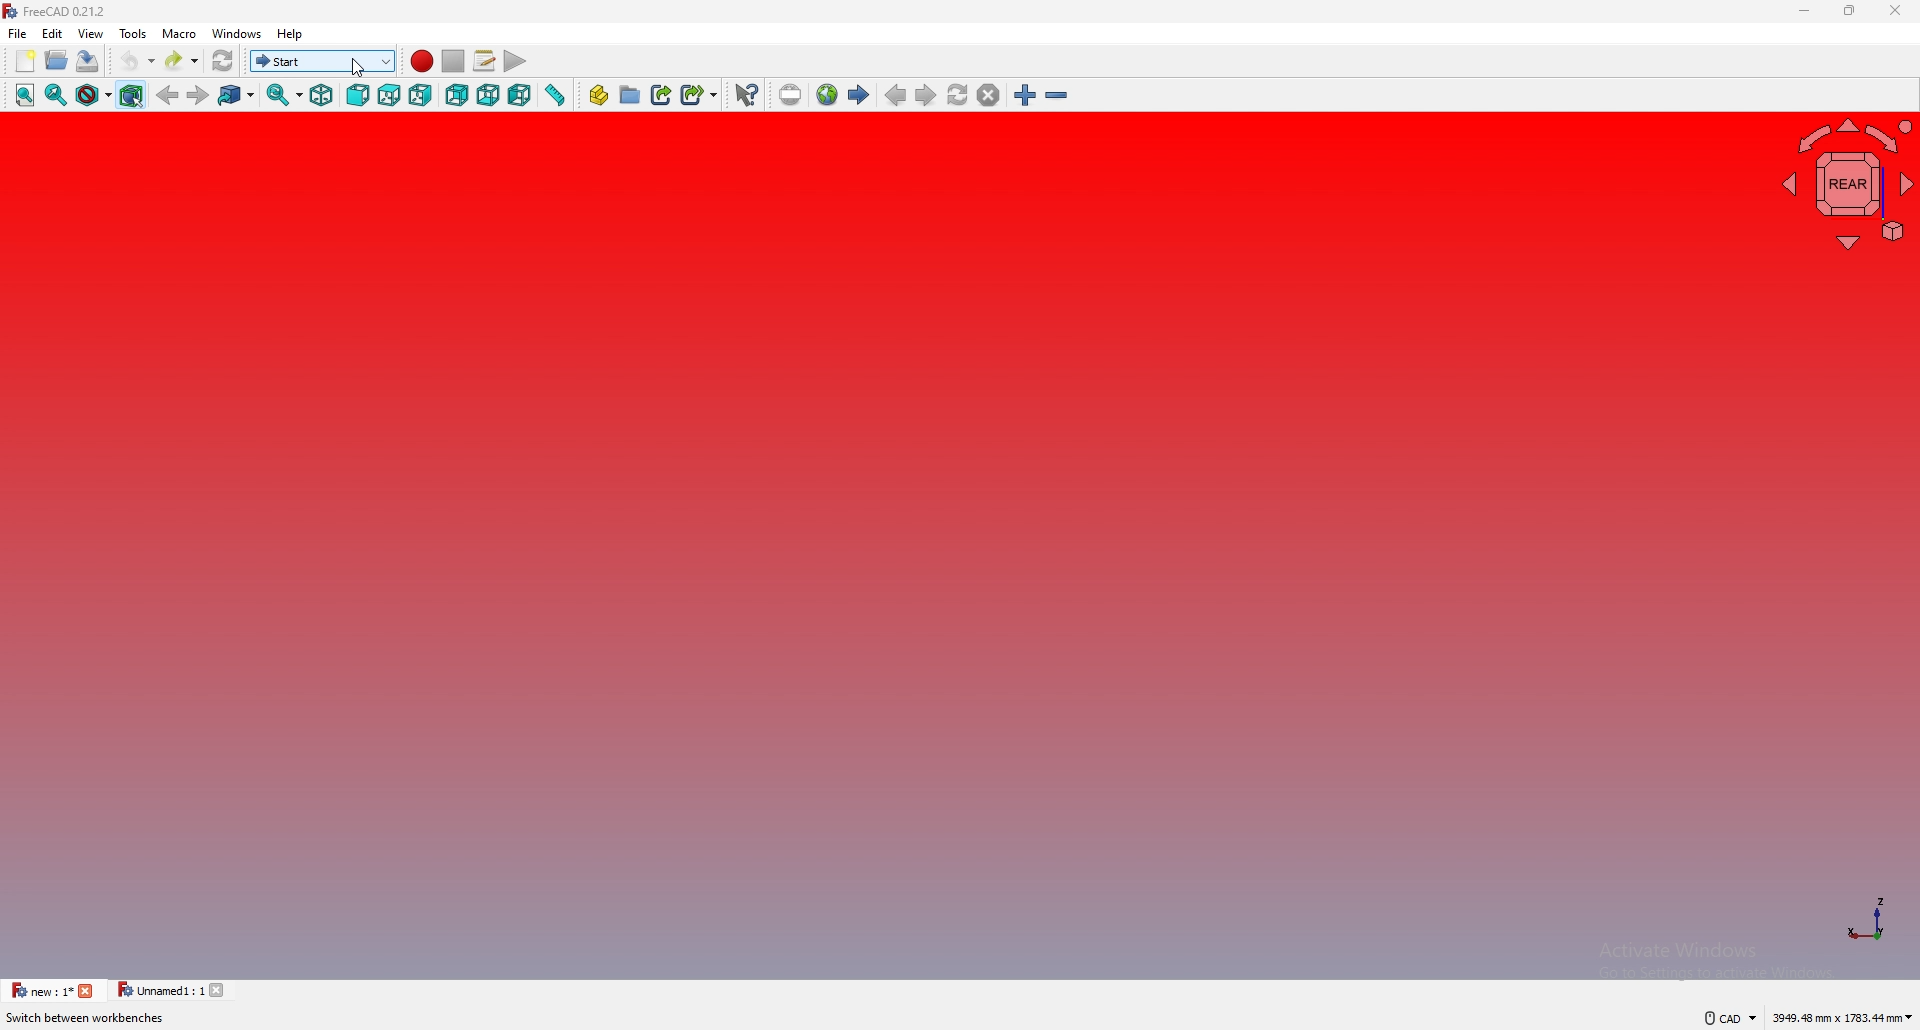  Describe the element at coordinates (359, 67) in the screenshot. I see `cursor` at that location.